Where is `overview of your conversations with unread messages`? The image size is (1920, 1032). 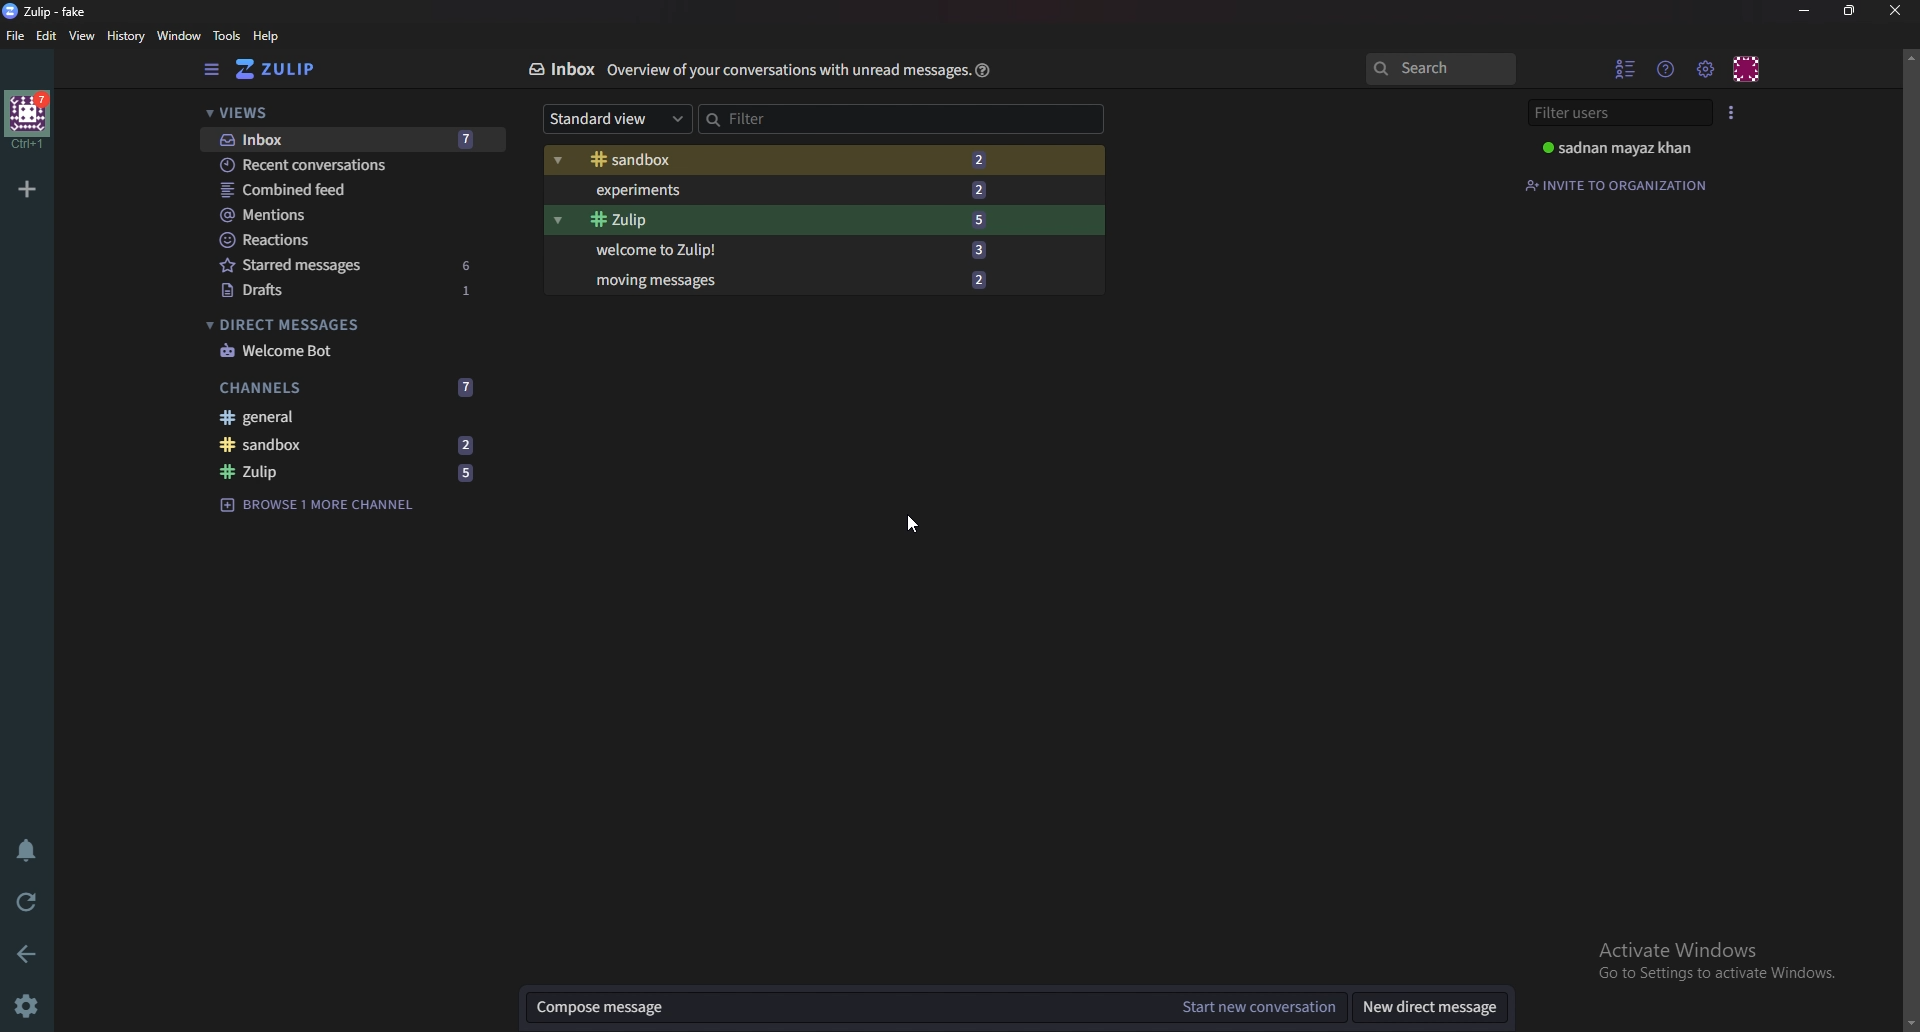
overview of your conversations with unread messages is located at coordinates (783, 73).